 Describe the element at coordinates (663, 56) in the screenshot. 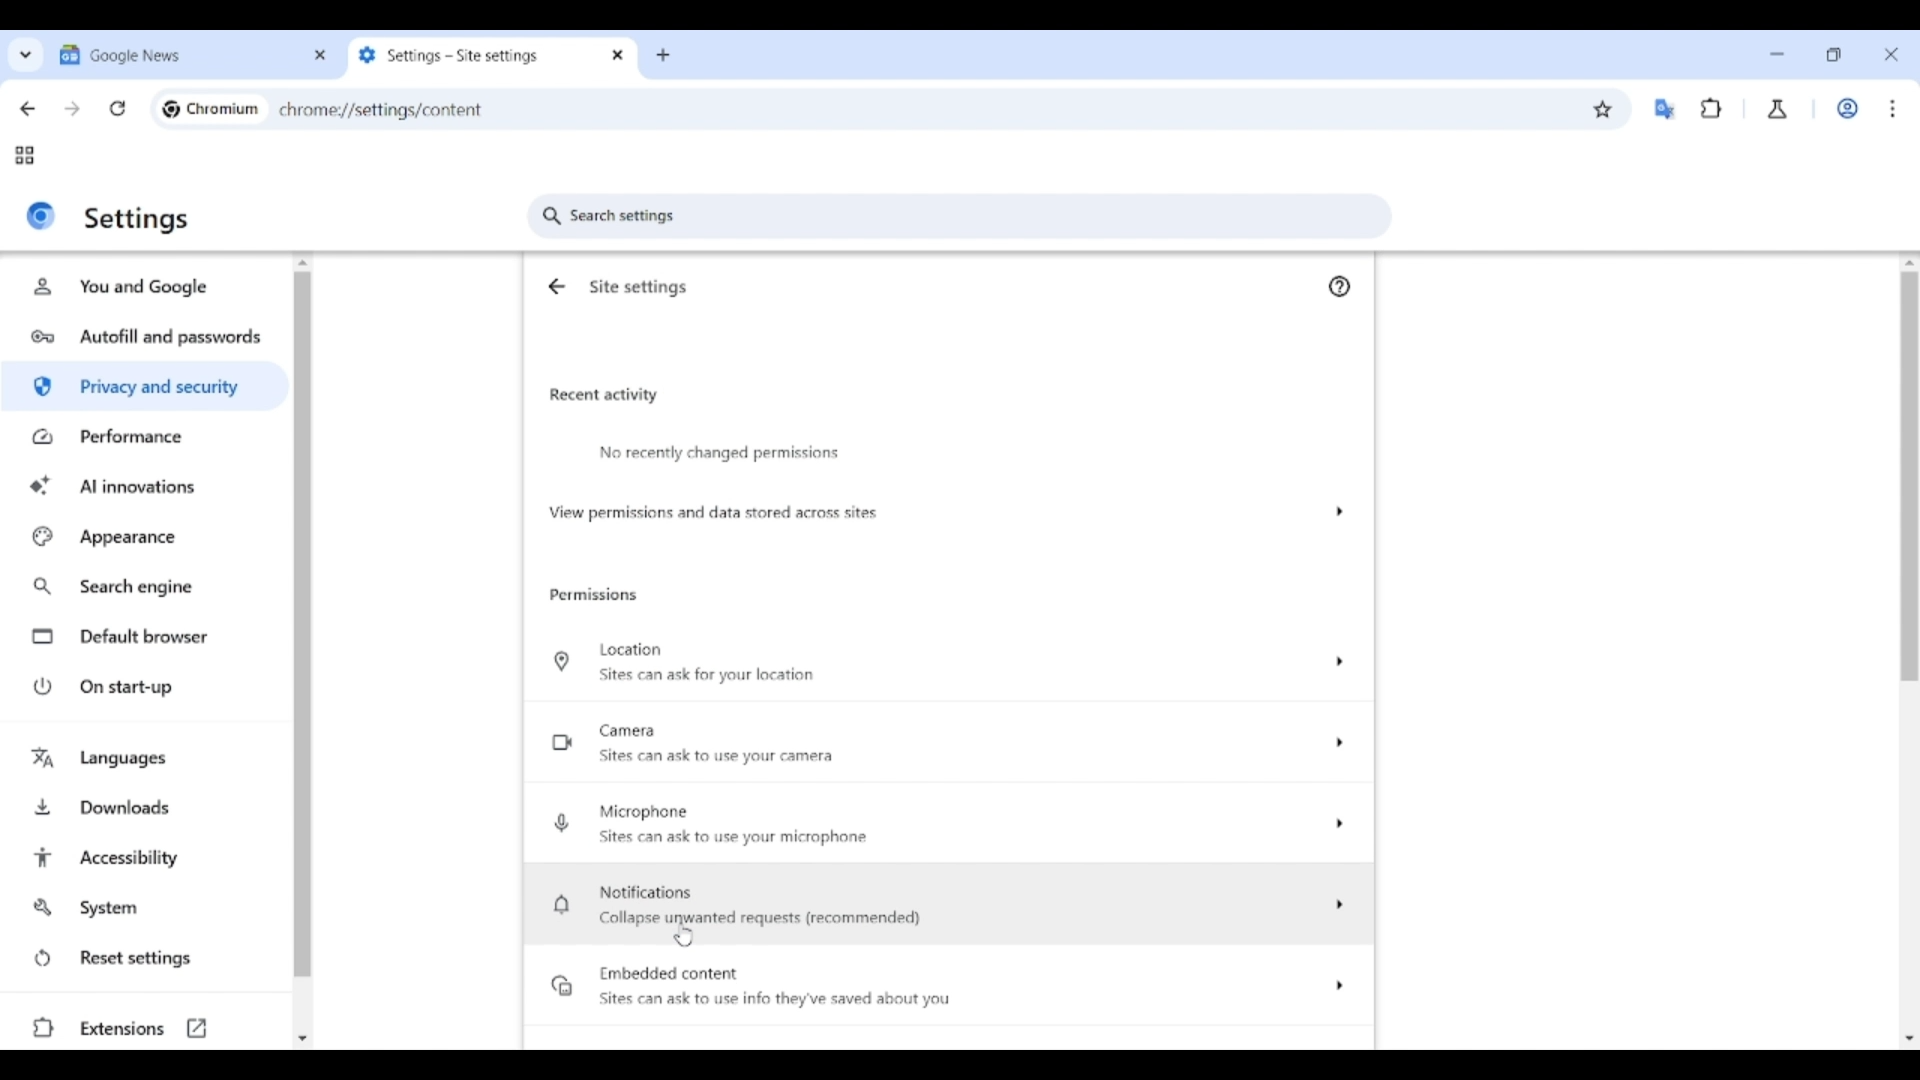

I see `Add new tab` at that location.